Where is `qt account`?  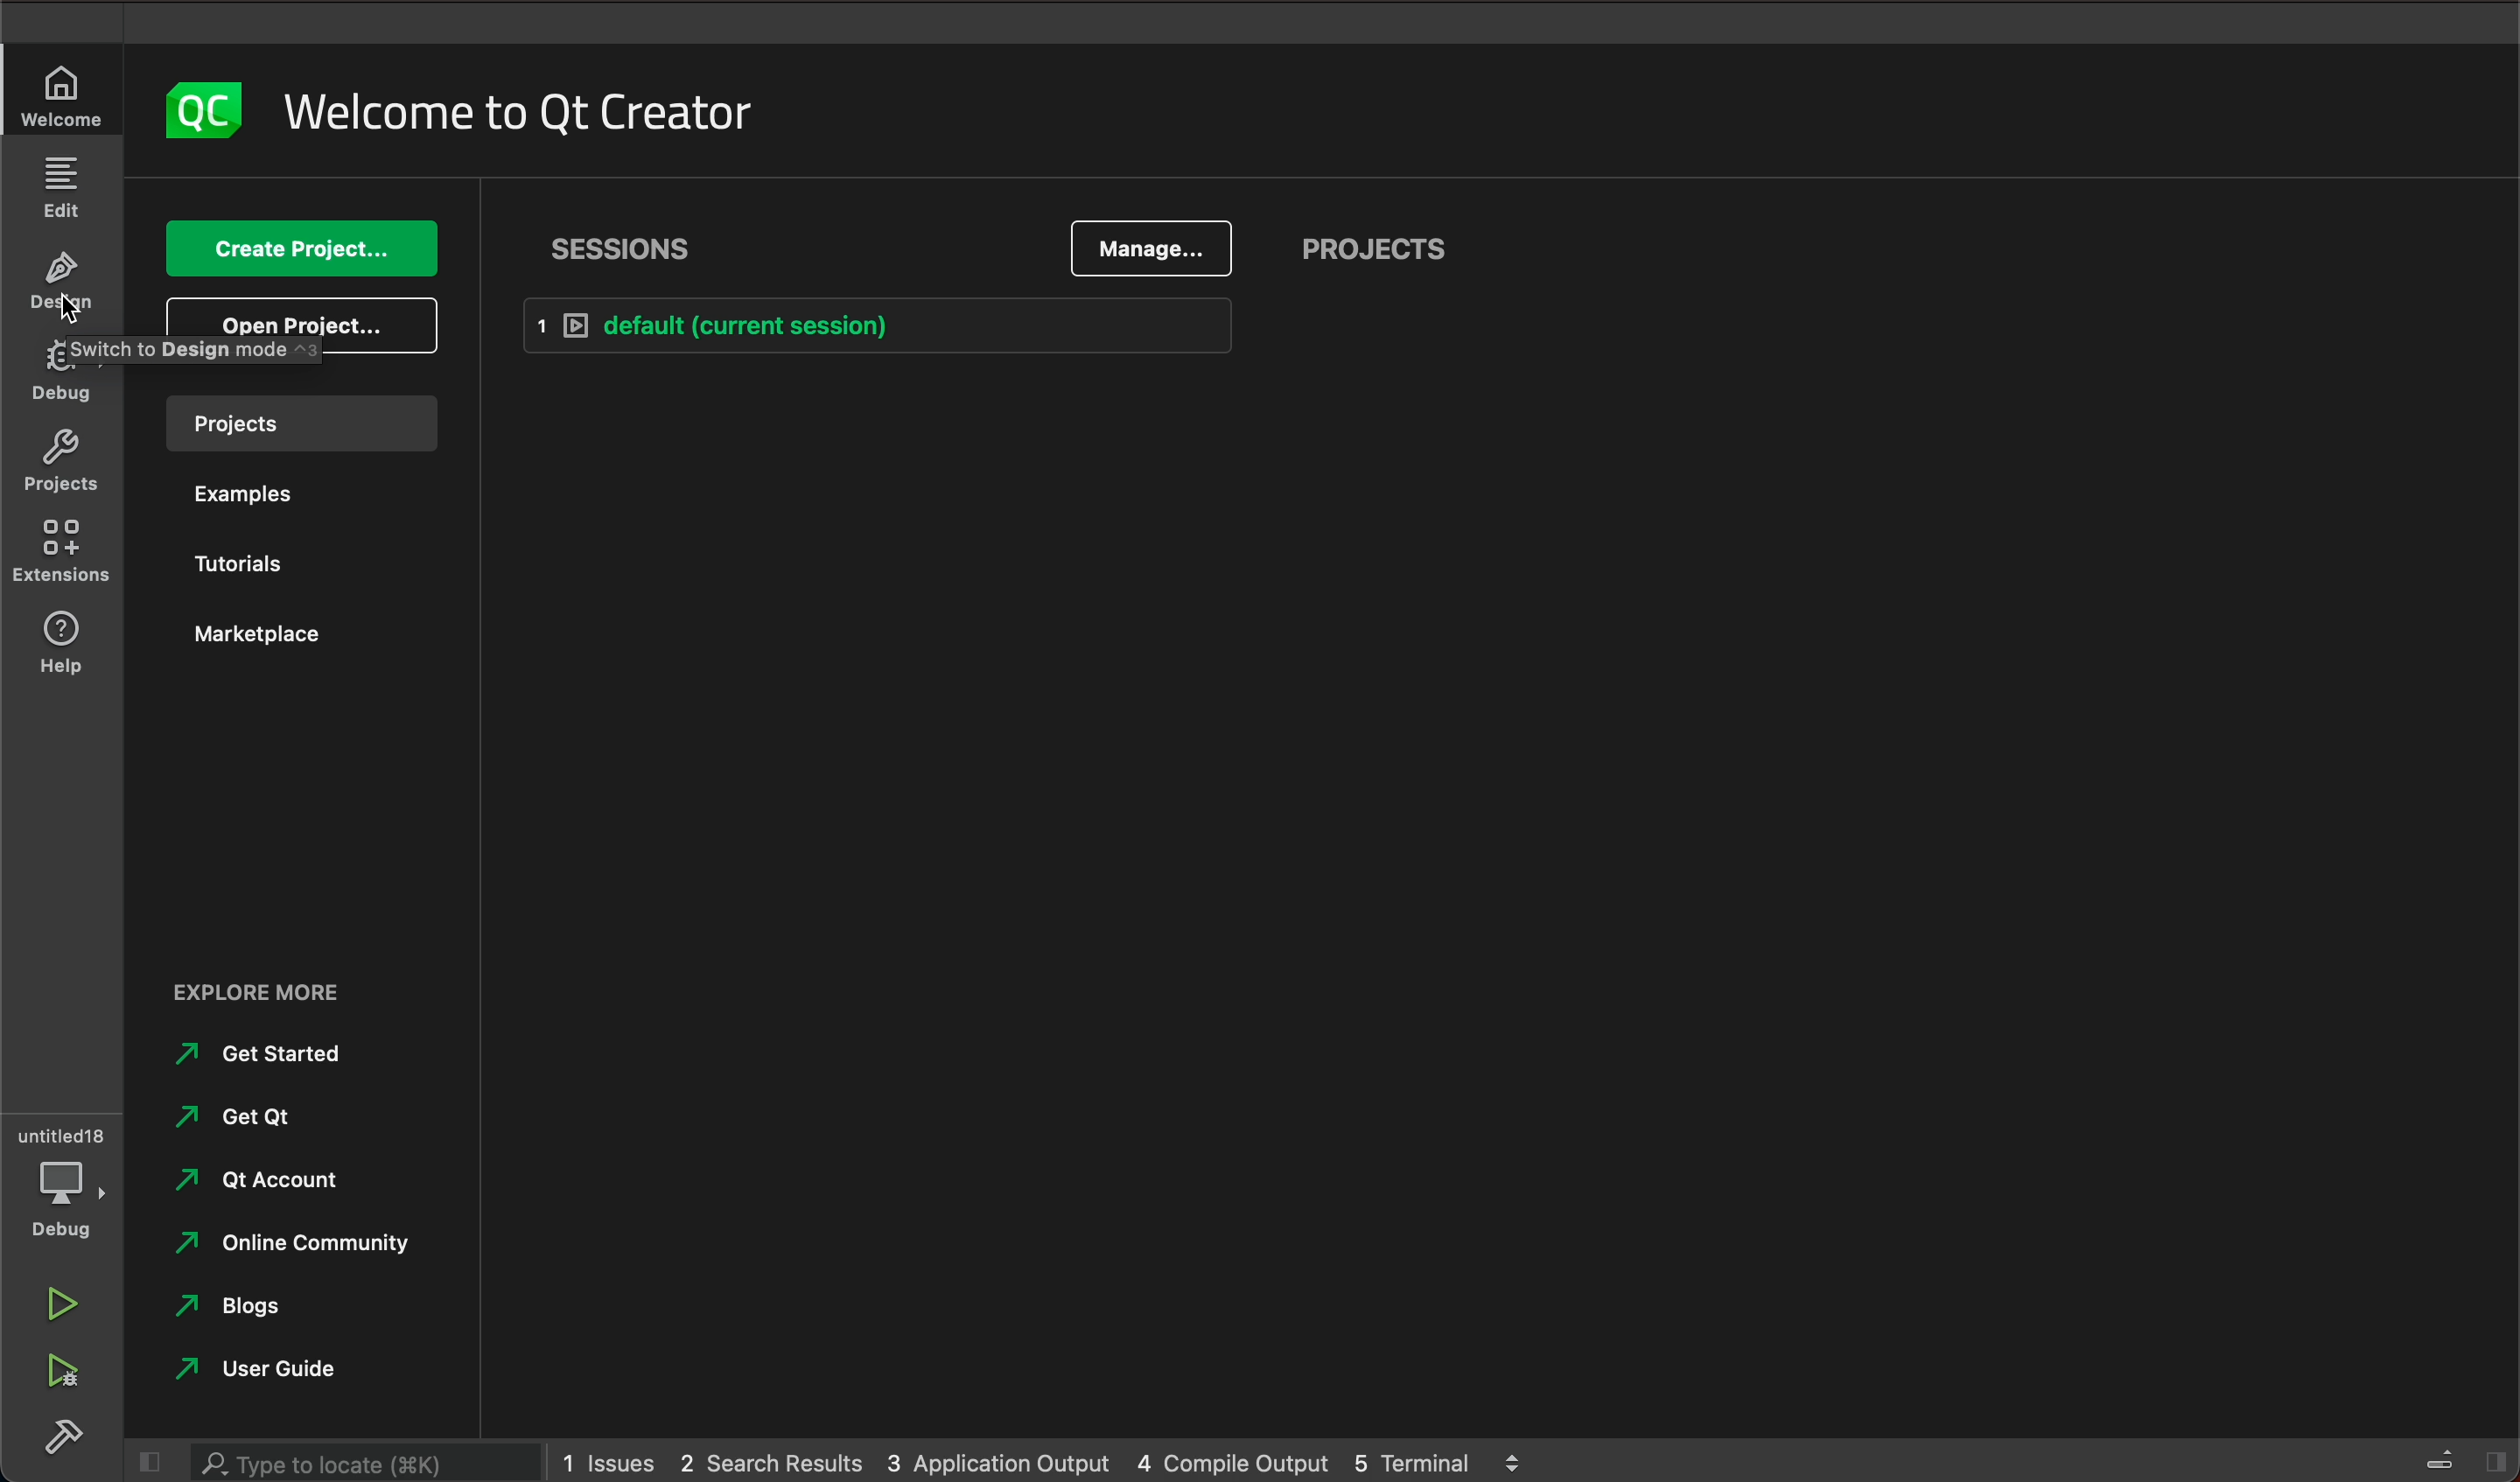 qt account is located at coordinates (257, 1181).